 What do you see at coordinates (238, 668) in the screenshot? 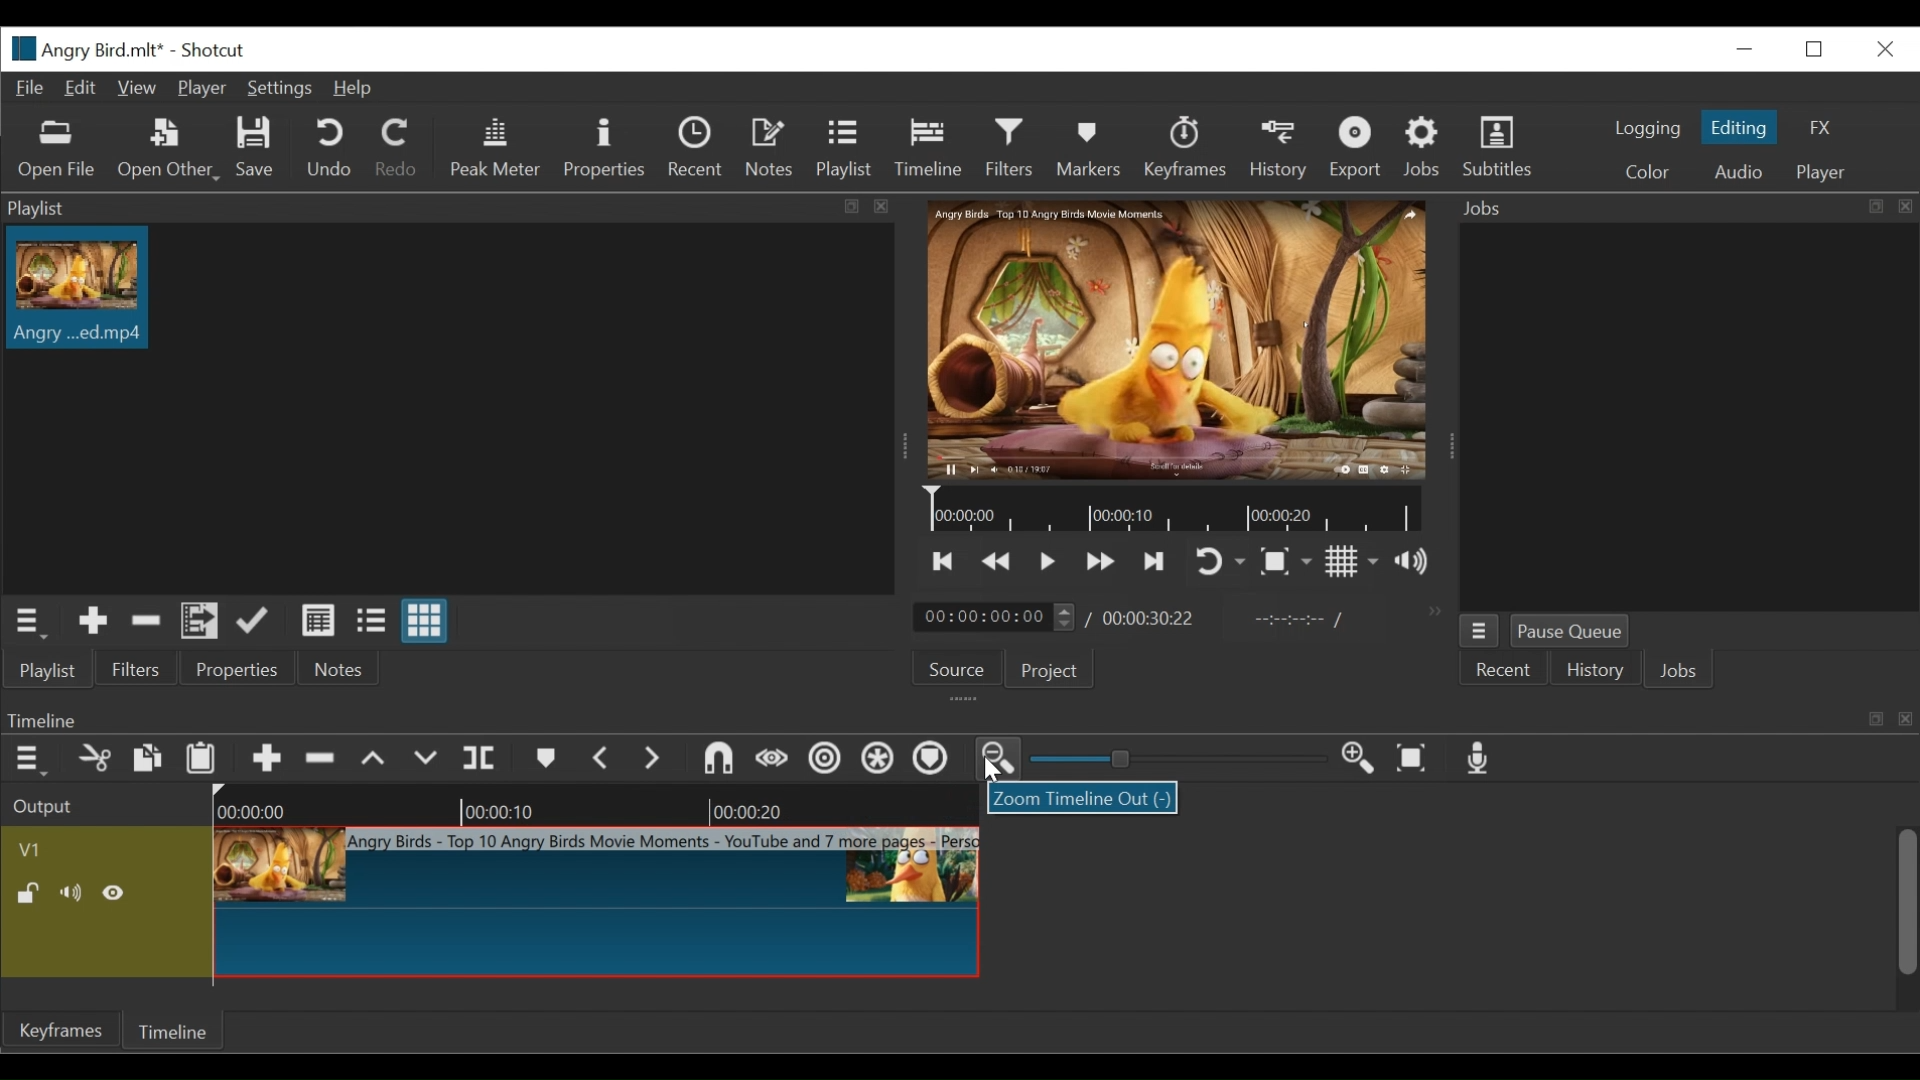
I see `Properties` at bounding box center [238, 668].